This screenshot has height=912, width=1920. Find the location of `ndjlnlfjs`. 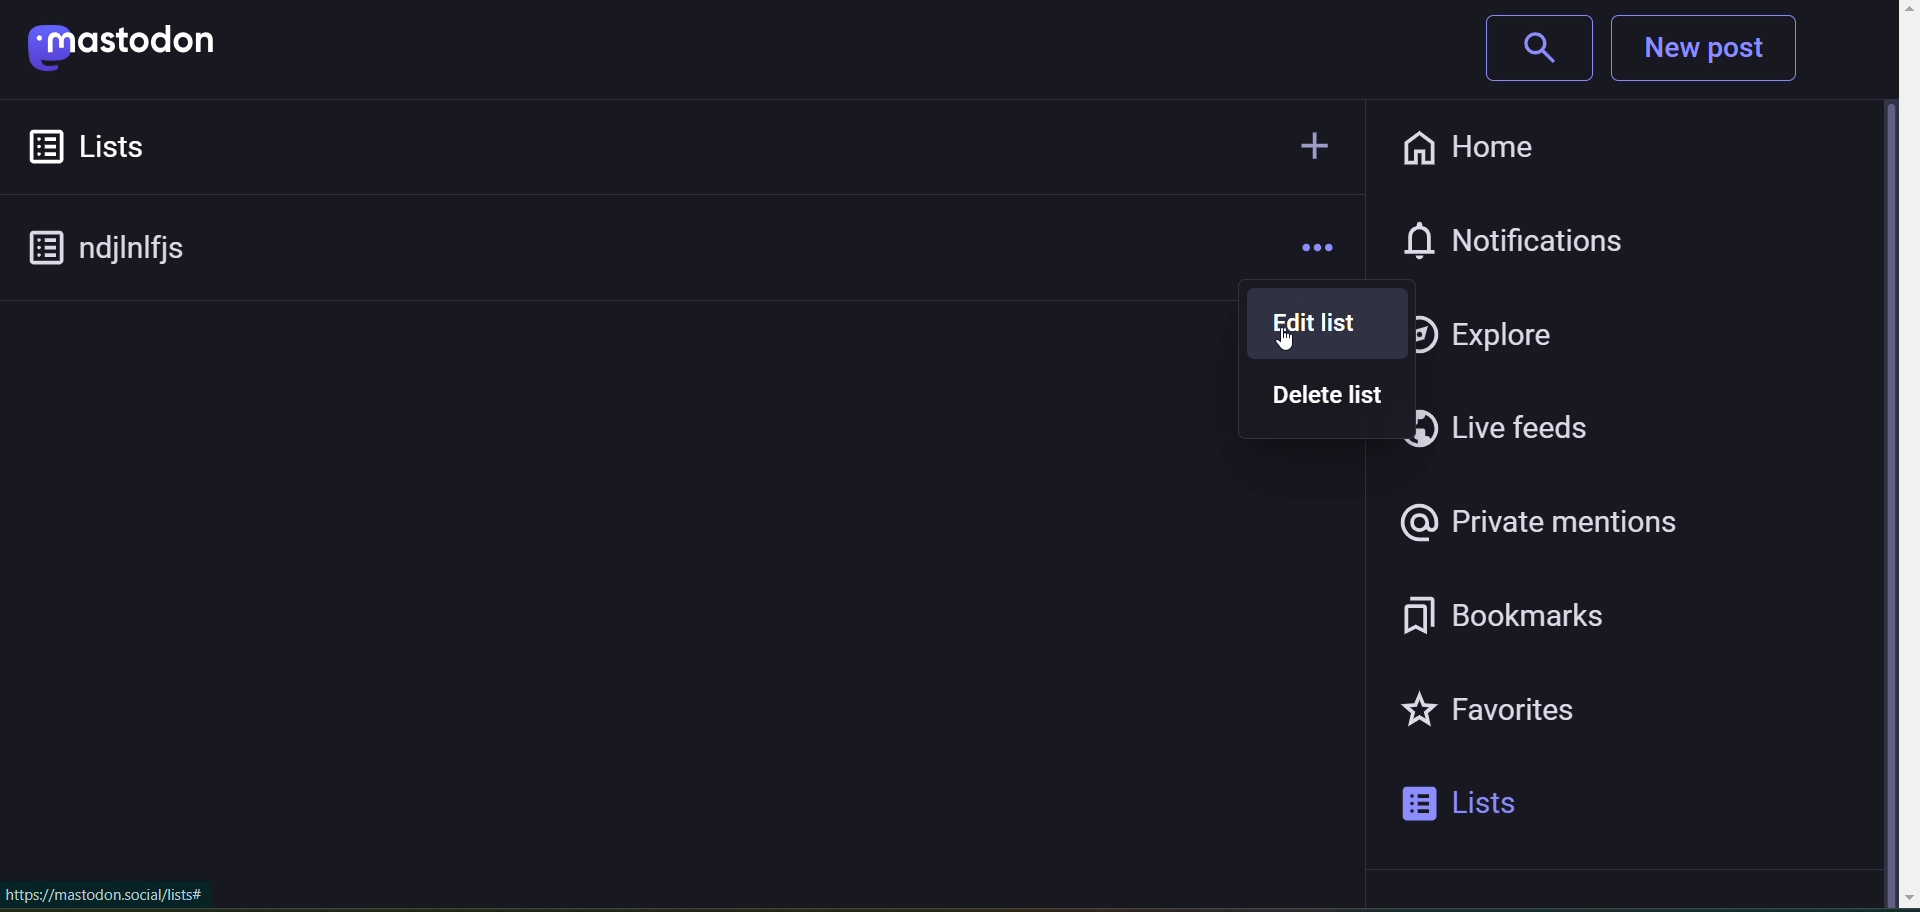

ndjlnlfjs is located at coordinates (125, 251).